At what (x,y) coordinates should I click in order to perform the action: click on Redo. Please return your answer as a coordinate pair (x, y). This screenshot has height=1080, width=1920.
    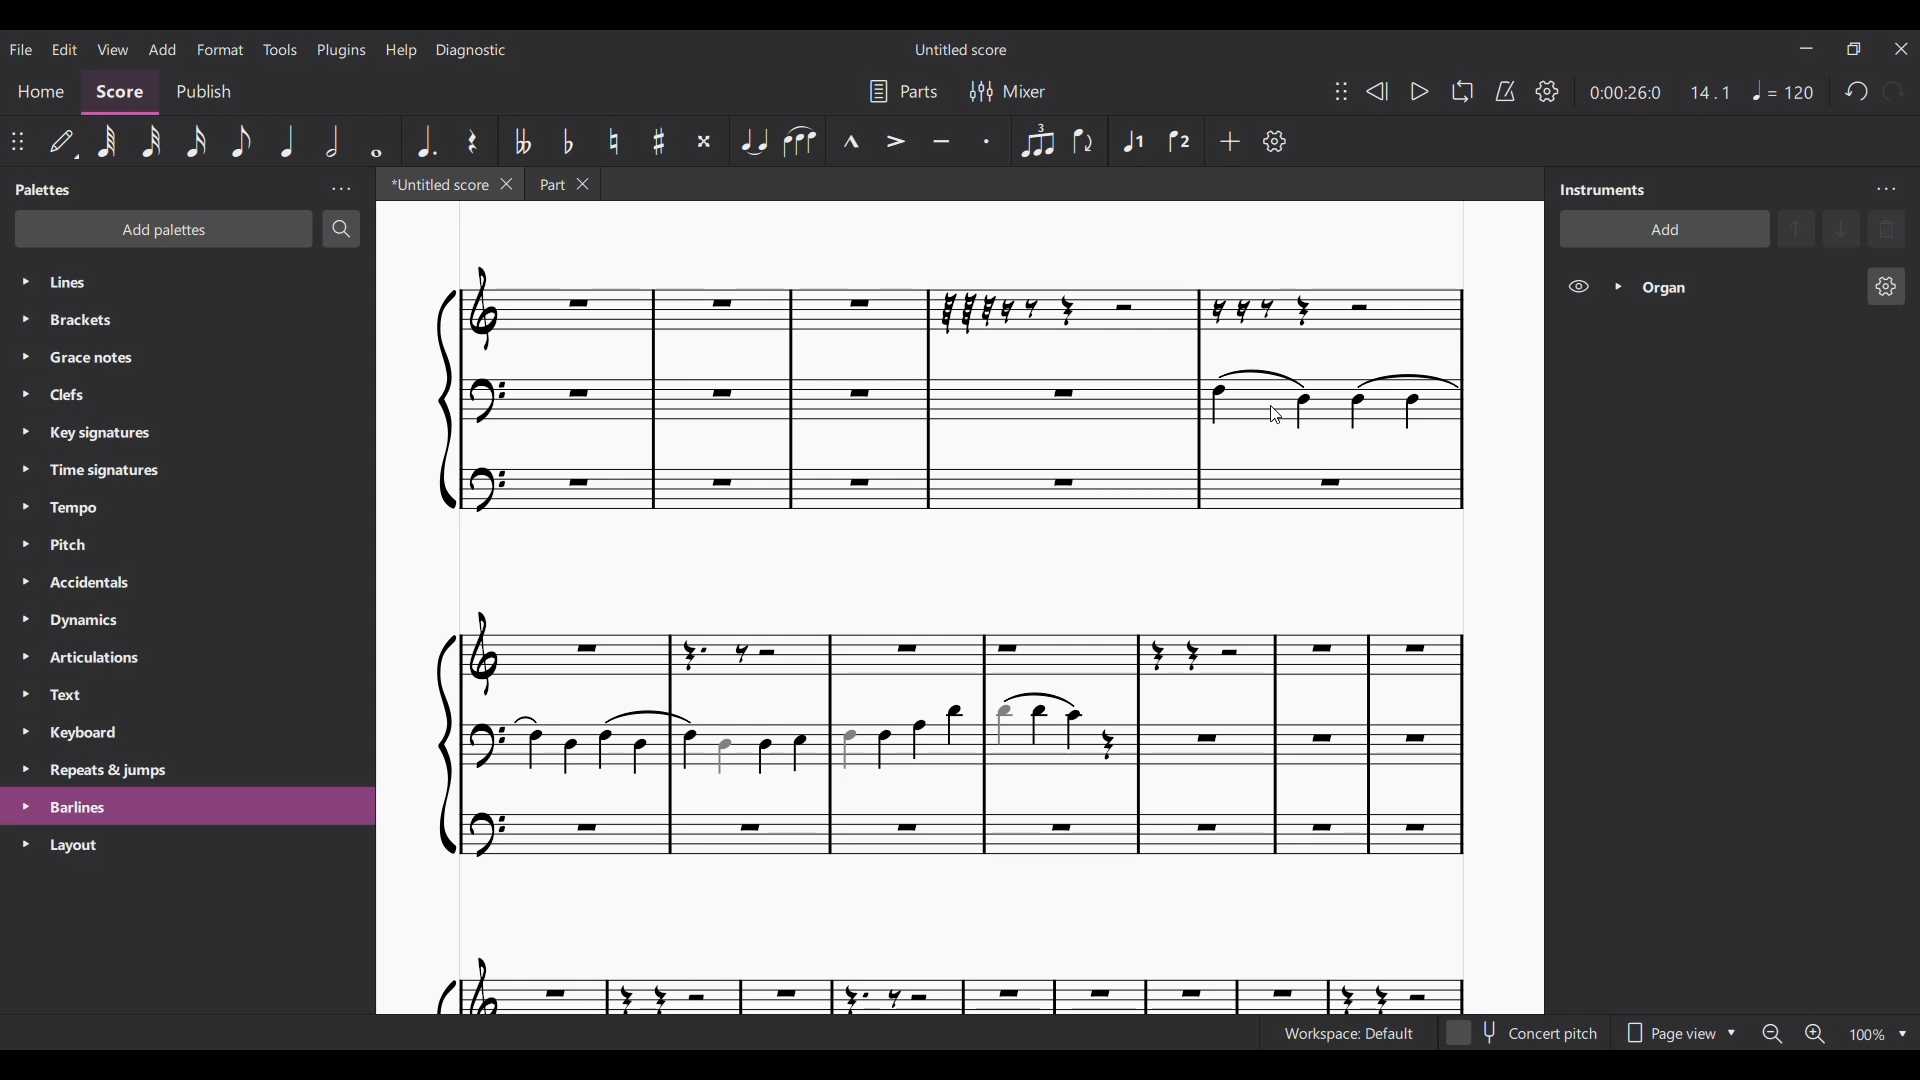
    Looking at the image, I should click on (1894, 91).